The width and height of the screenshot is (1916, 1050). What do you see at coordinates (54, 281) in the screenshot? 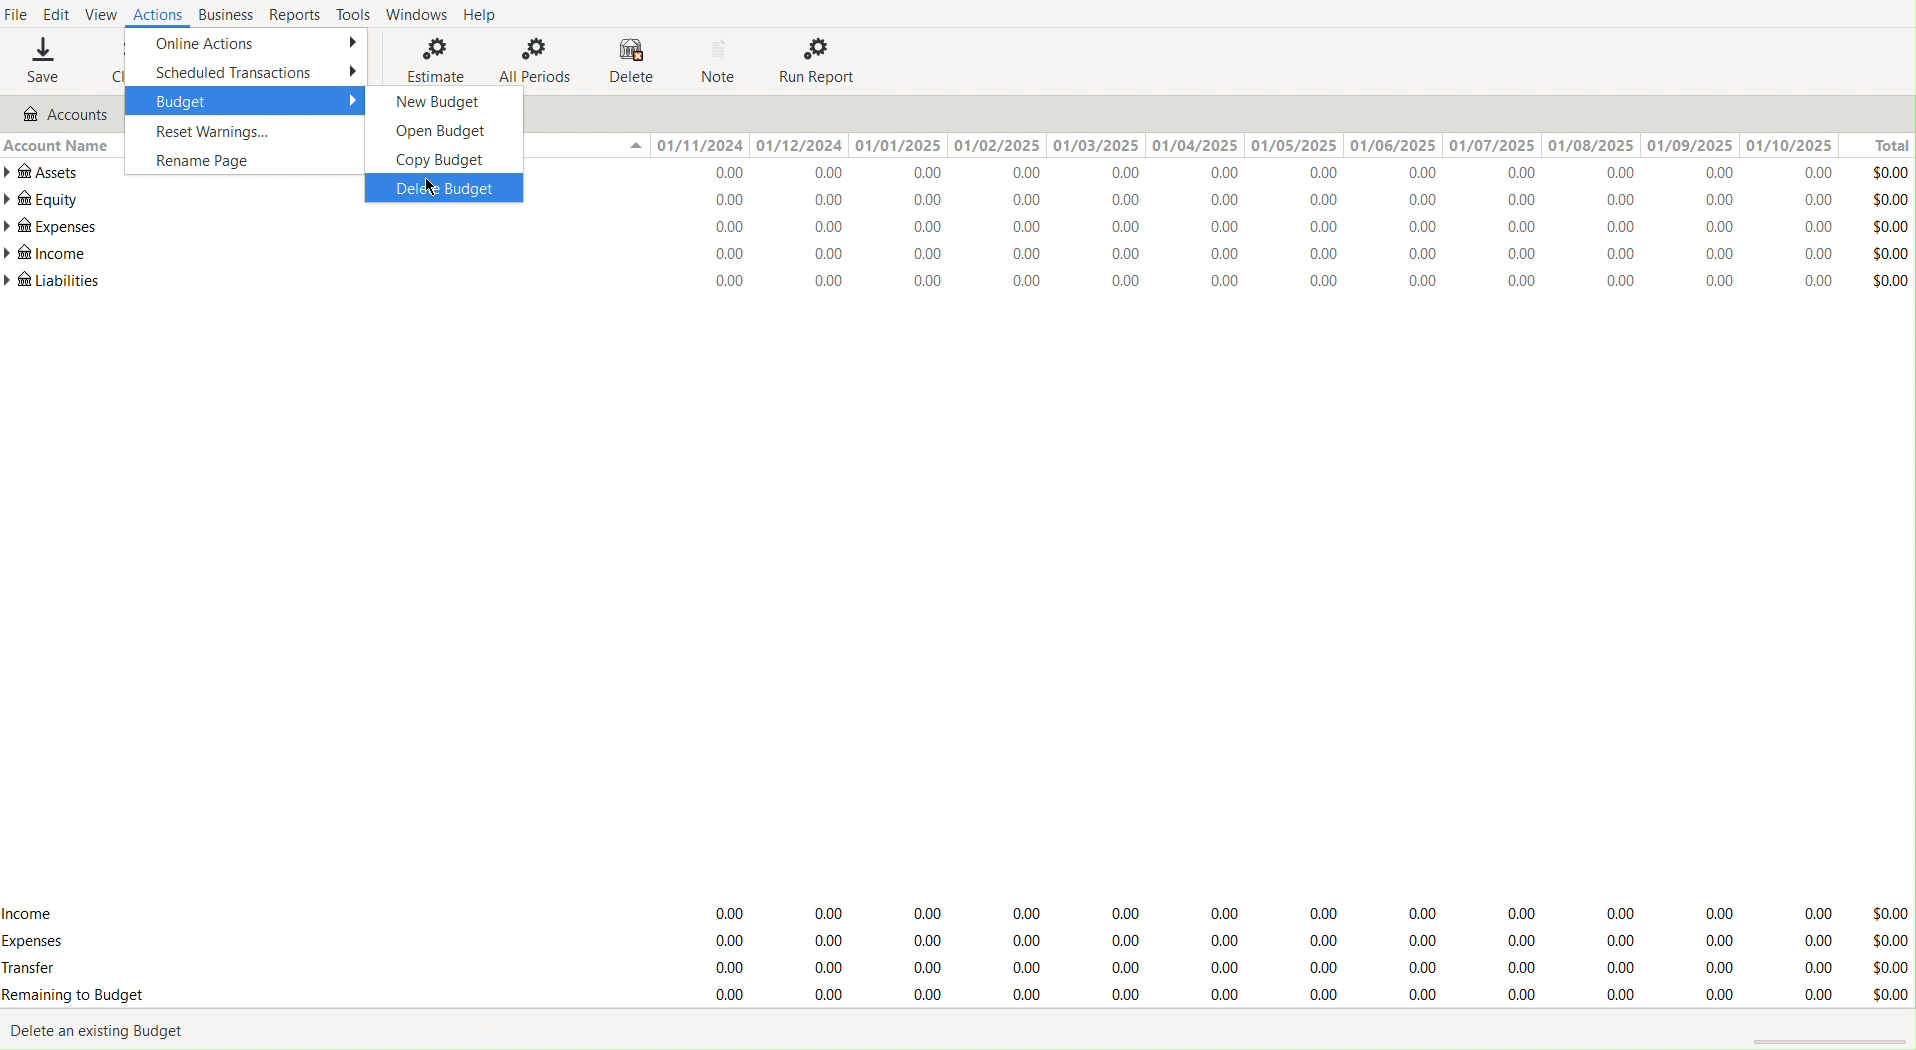
I see `Liabilities` at bounding box center [54, 281].